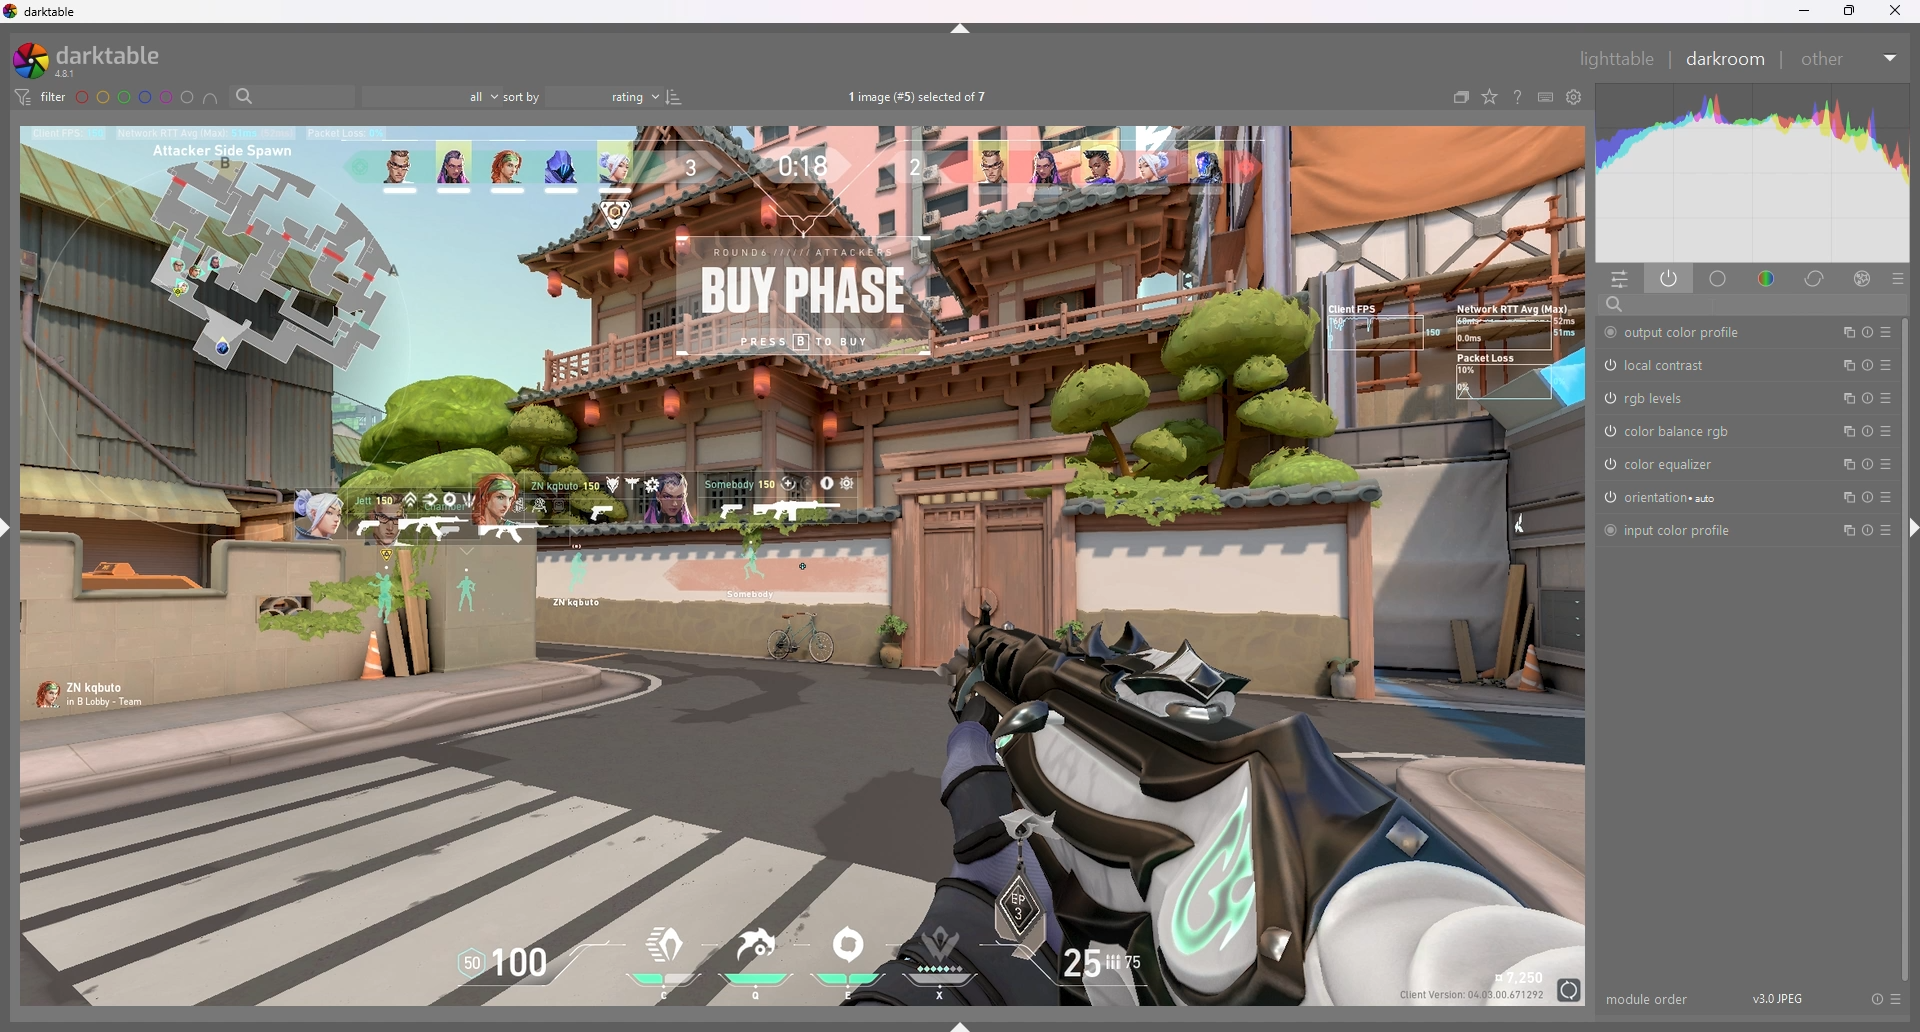 The image size is (1920, 1032). Describe the element at coordinates (1869, 464) in the screenshot. I see `reset` at that location.